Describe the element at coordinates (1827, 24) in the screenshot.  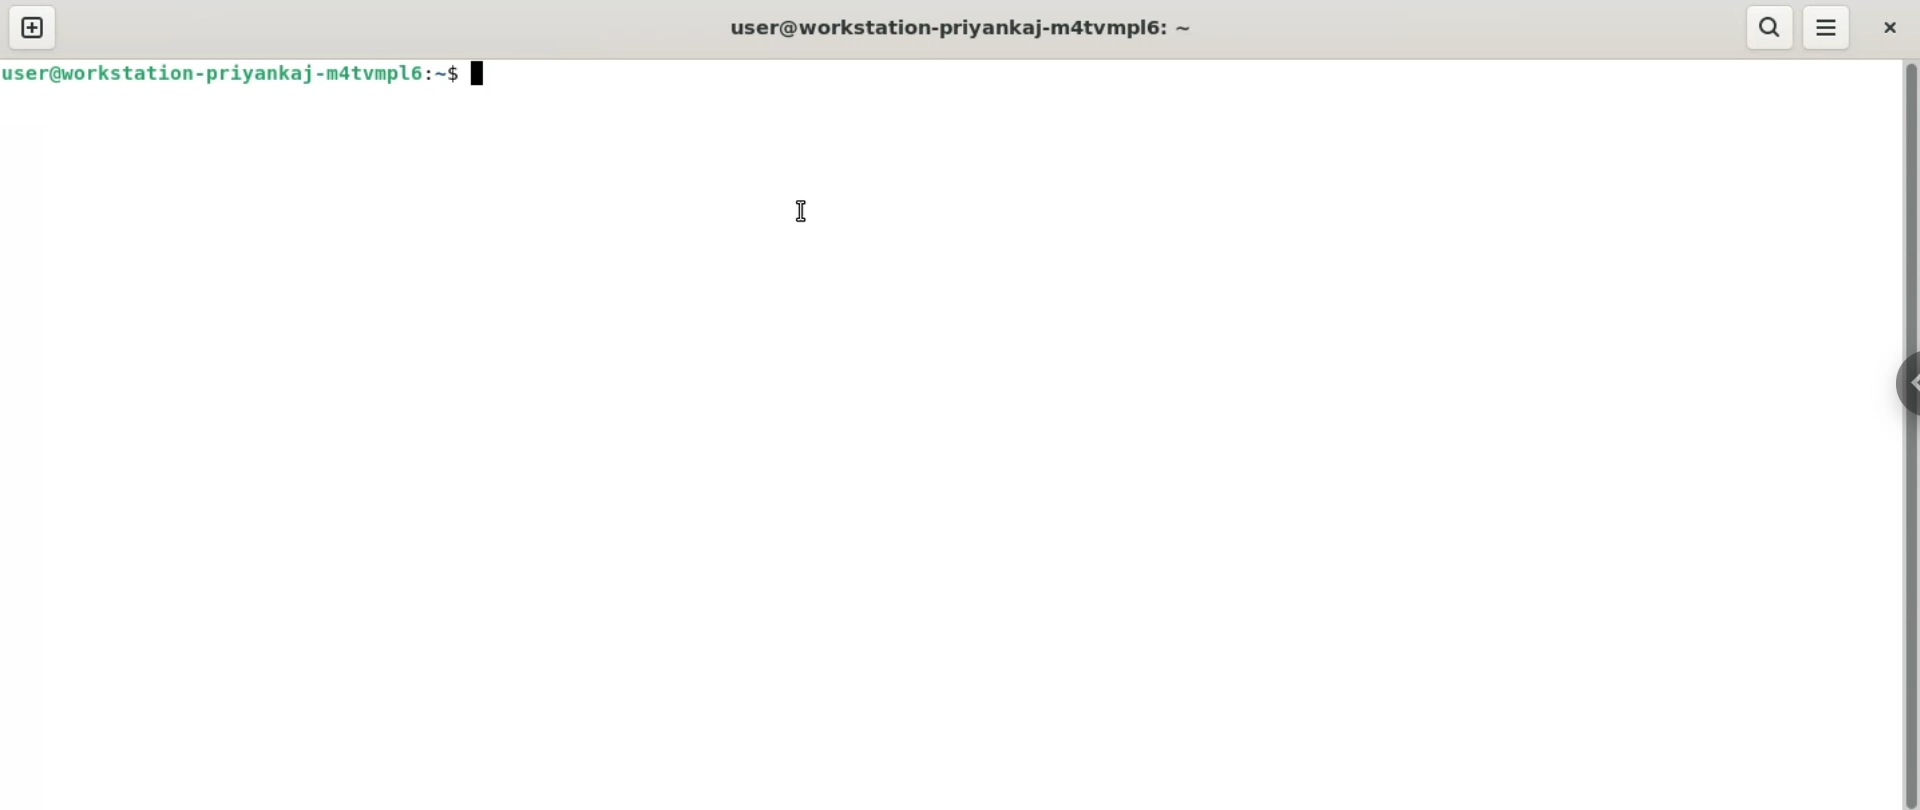
I see `menu` at that location.